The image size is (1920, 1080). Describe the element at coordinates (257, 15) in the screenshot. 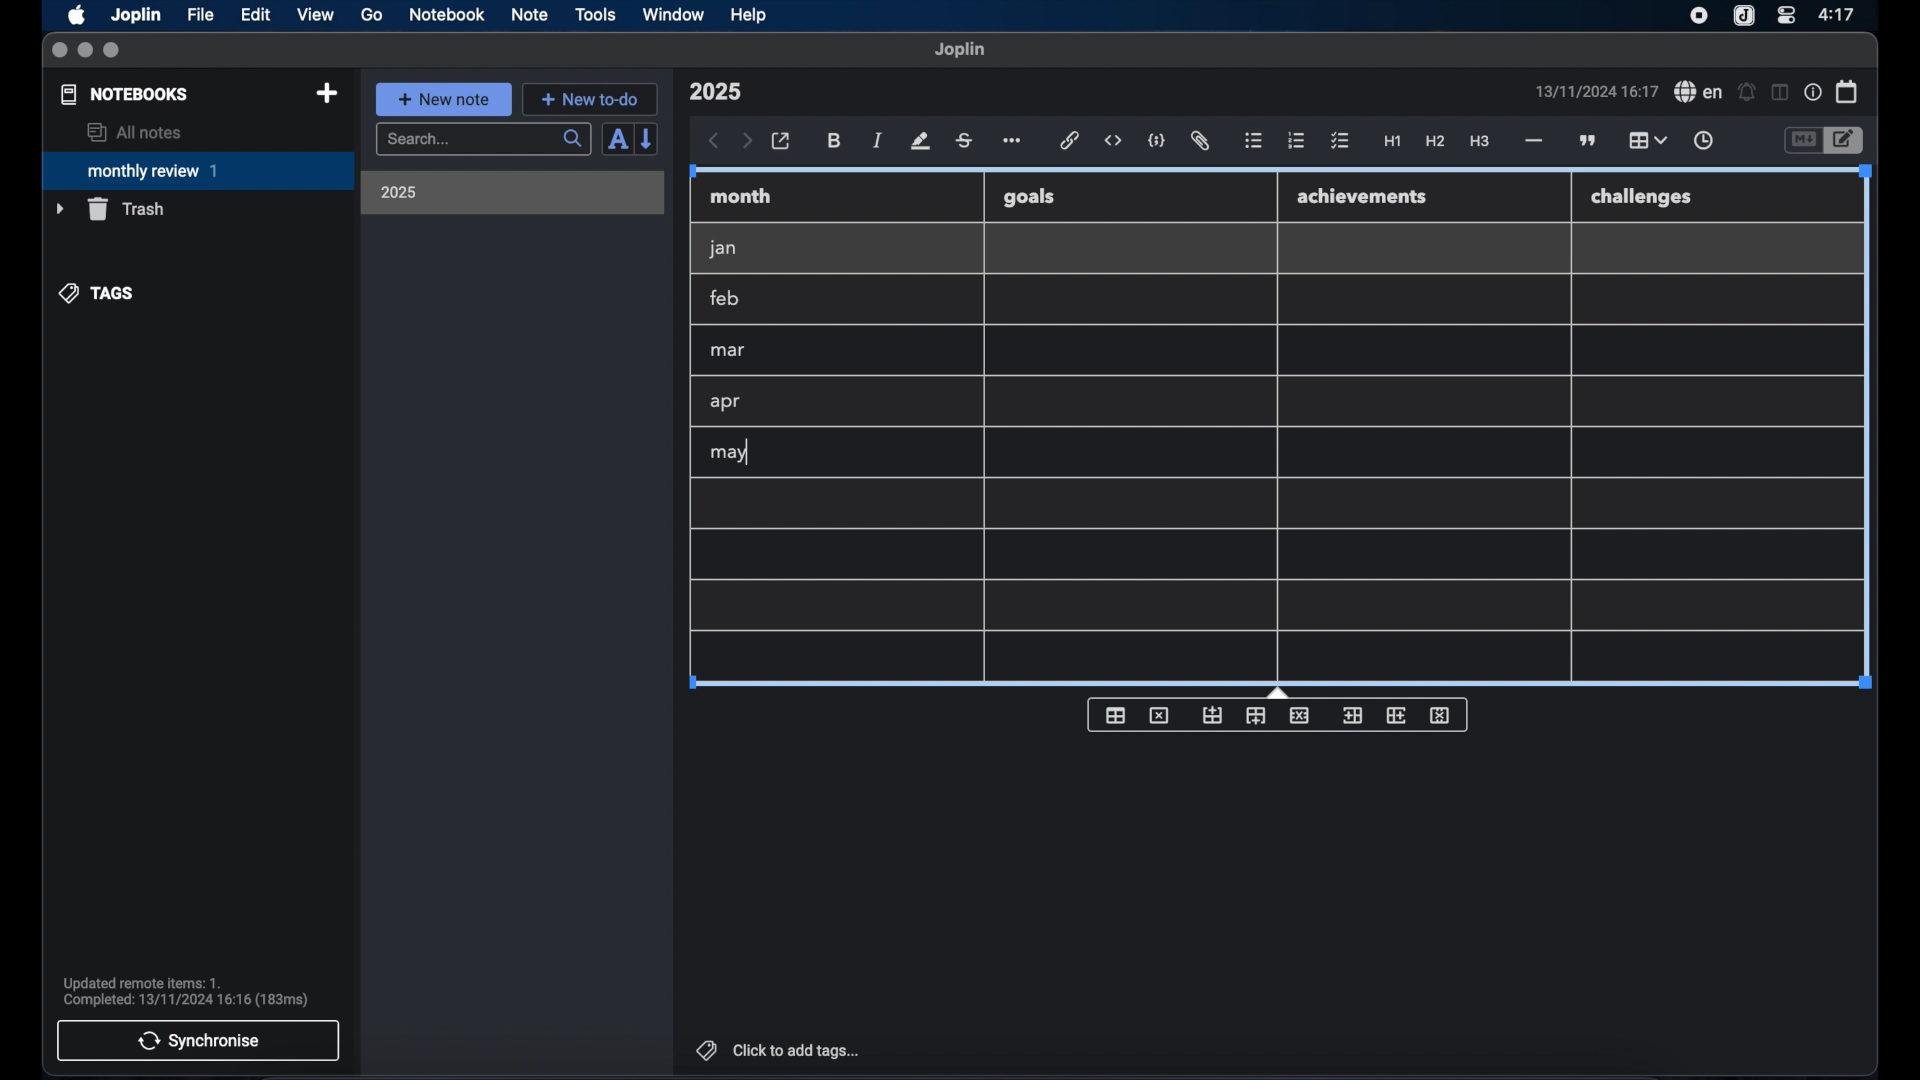

I see `edit` at that location.